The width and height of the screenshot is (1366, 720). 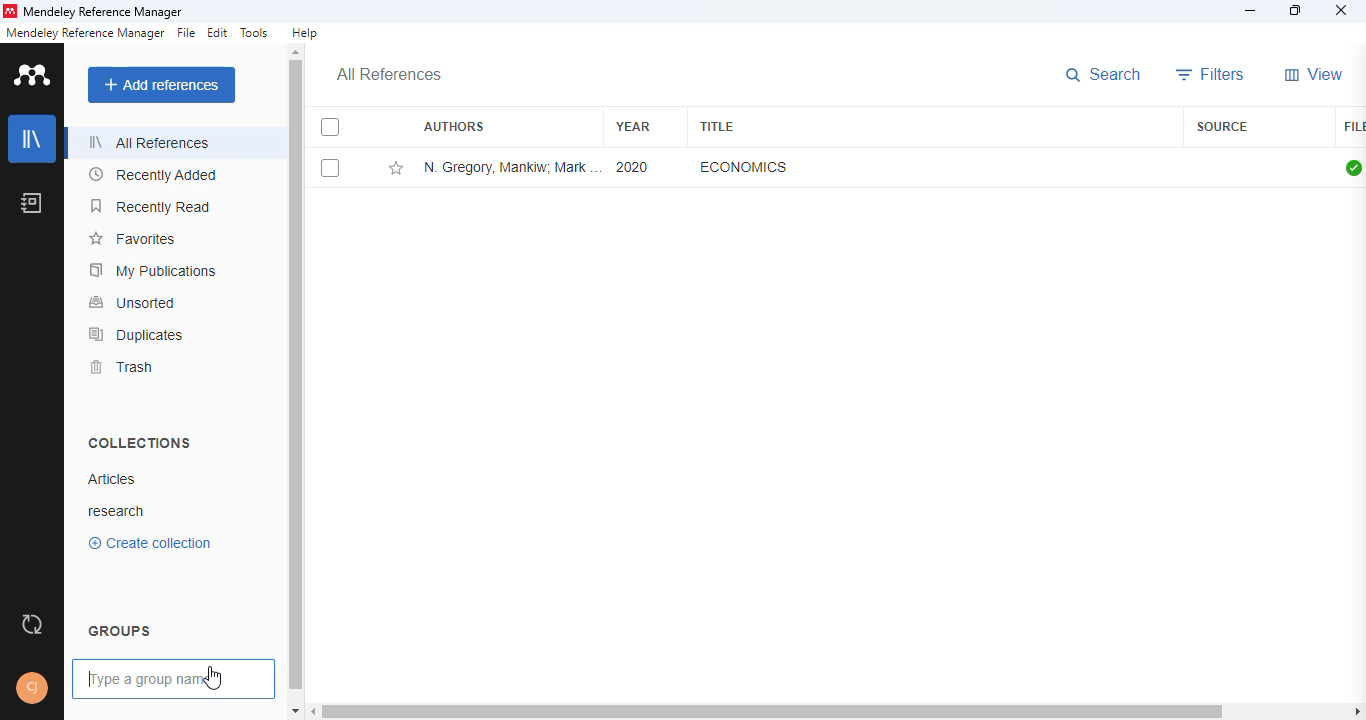 I want to click on profile, so click(x=32, y=689).